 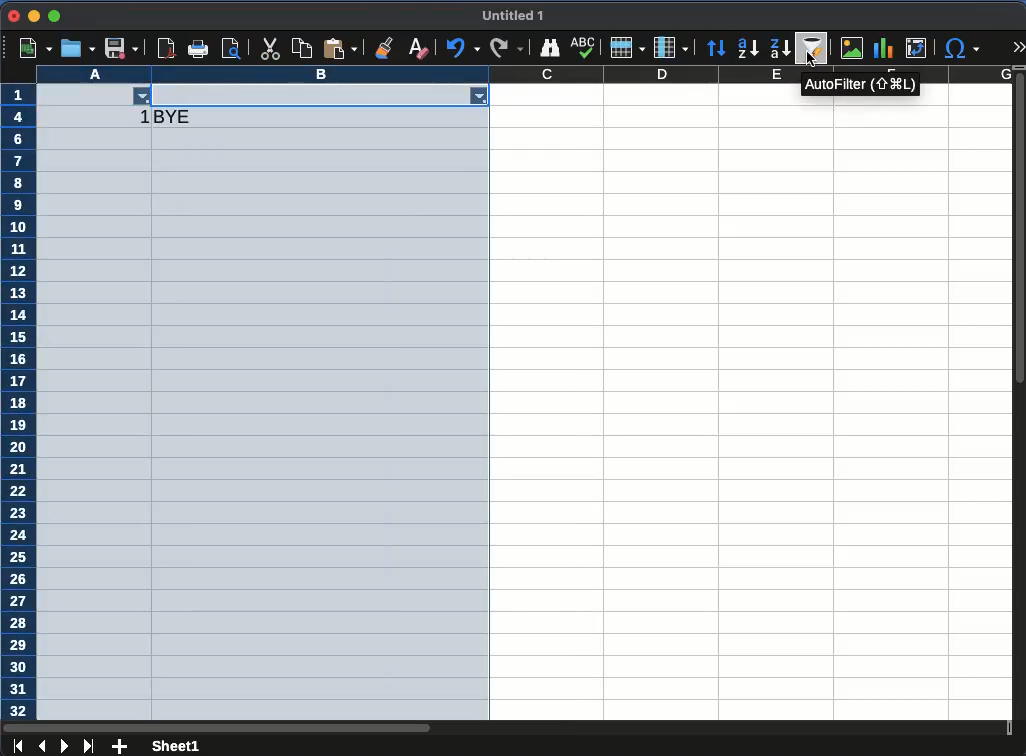 I want to click on filter, so click(x=144, y=98).